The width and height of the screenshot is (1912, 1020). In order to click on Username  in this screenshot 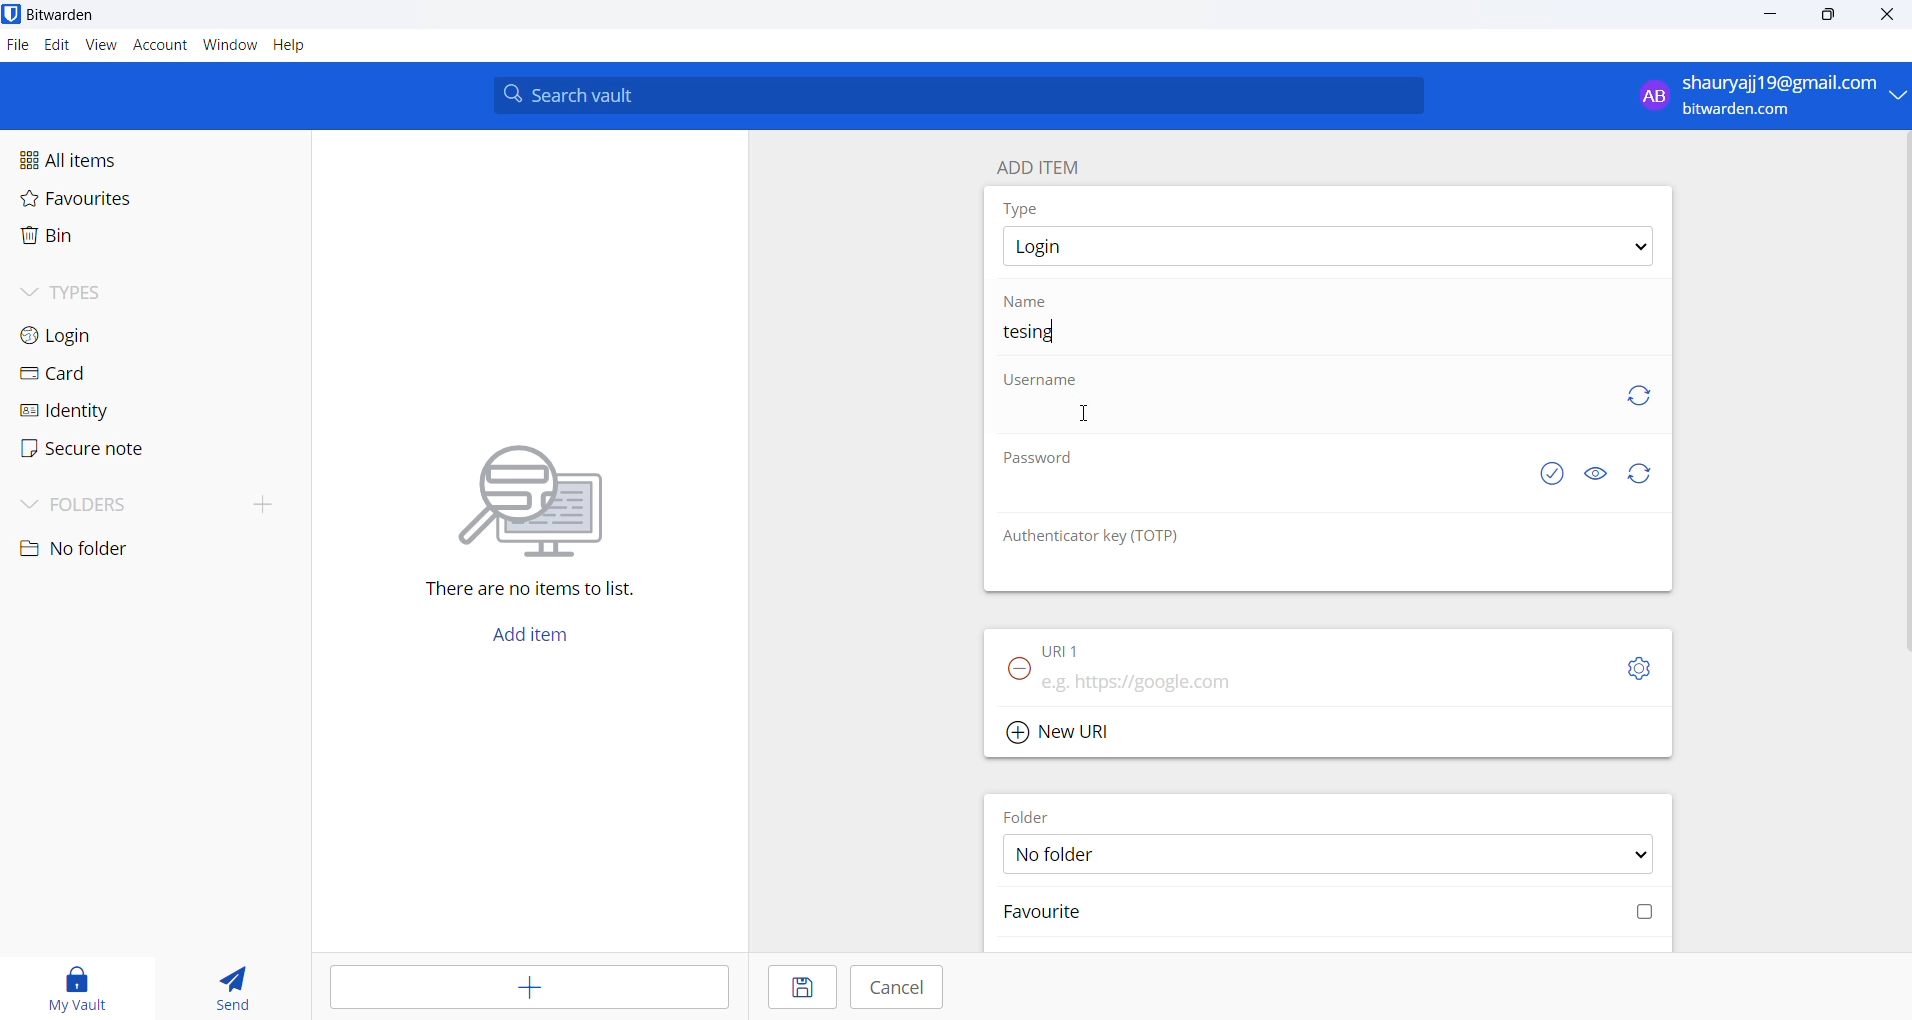, I will do `click(1043, 382)`.